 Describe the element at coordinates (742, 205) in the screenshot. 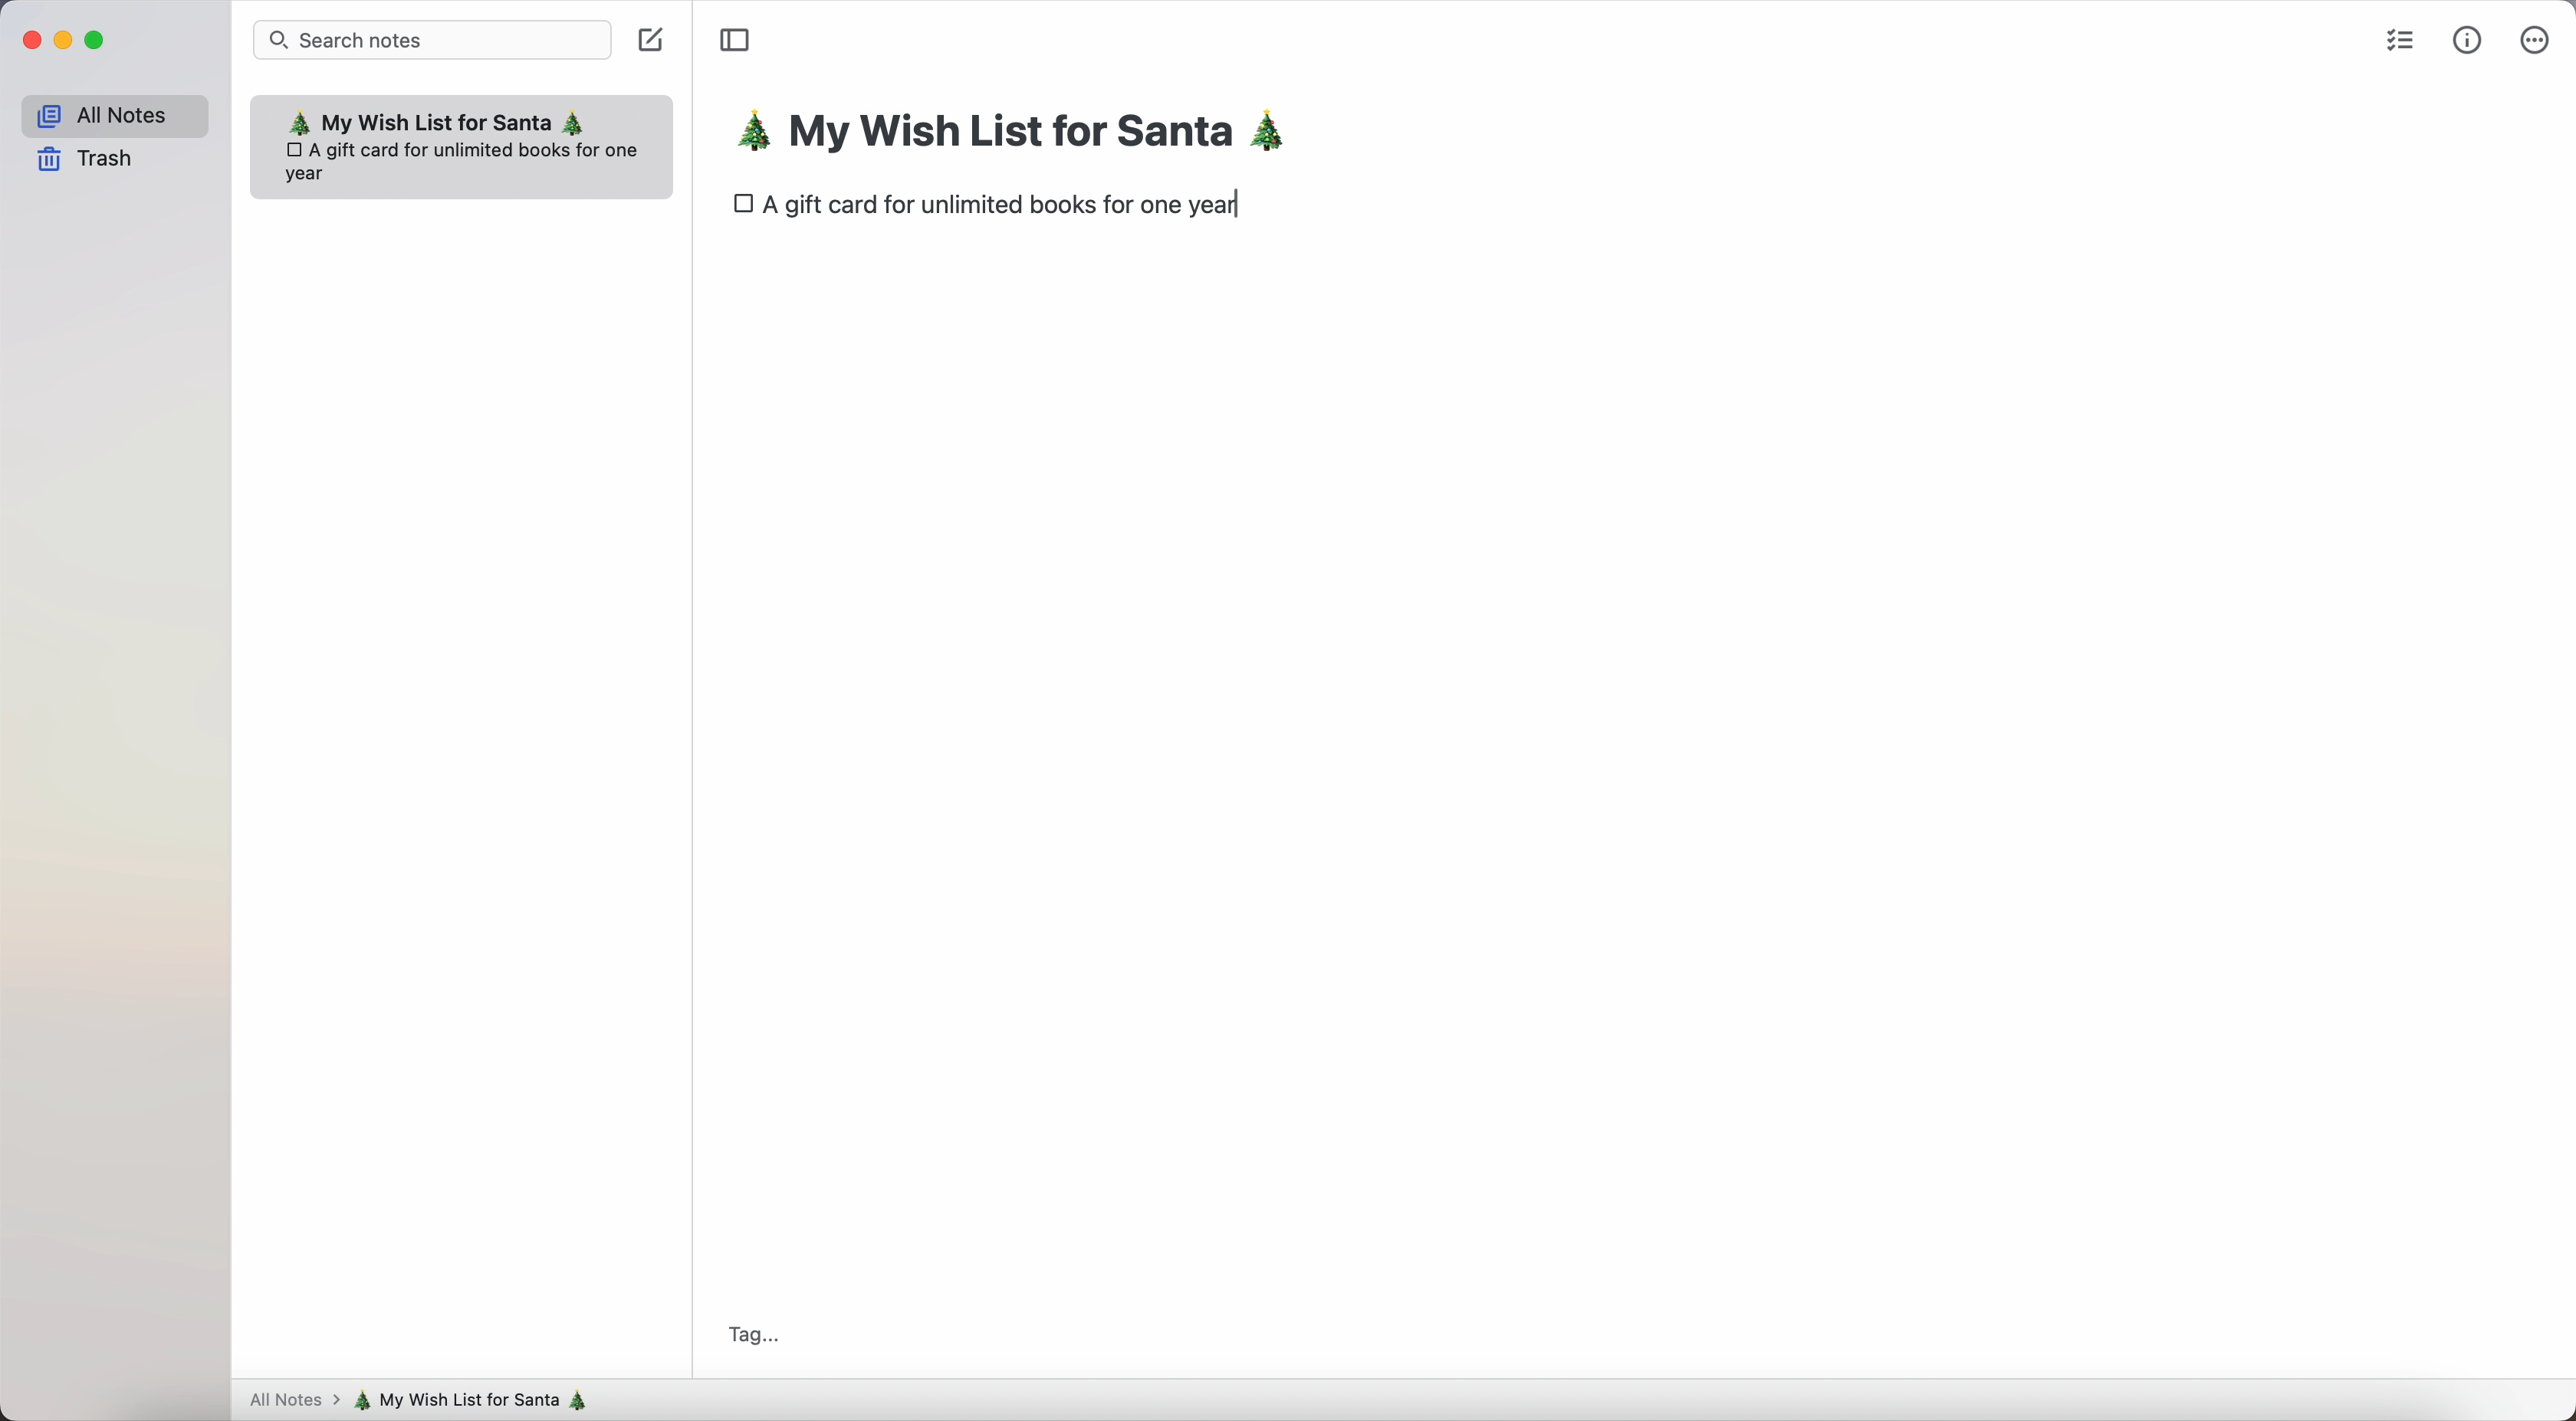

I see `checkbox` at that location.